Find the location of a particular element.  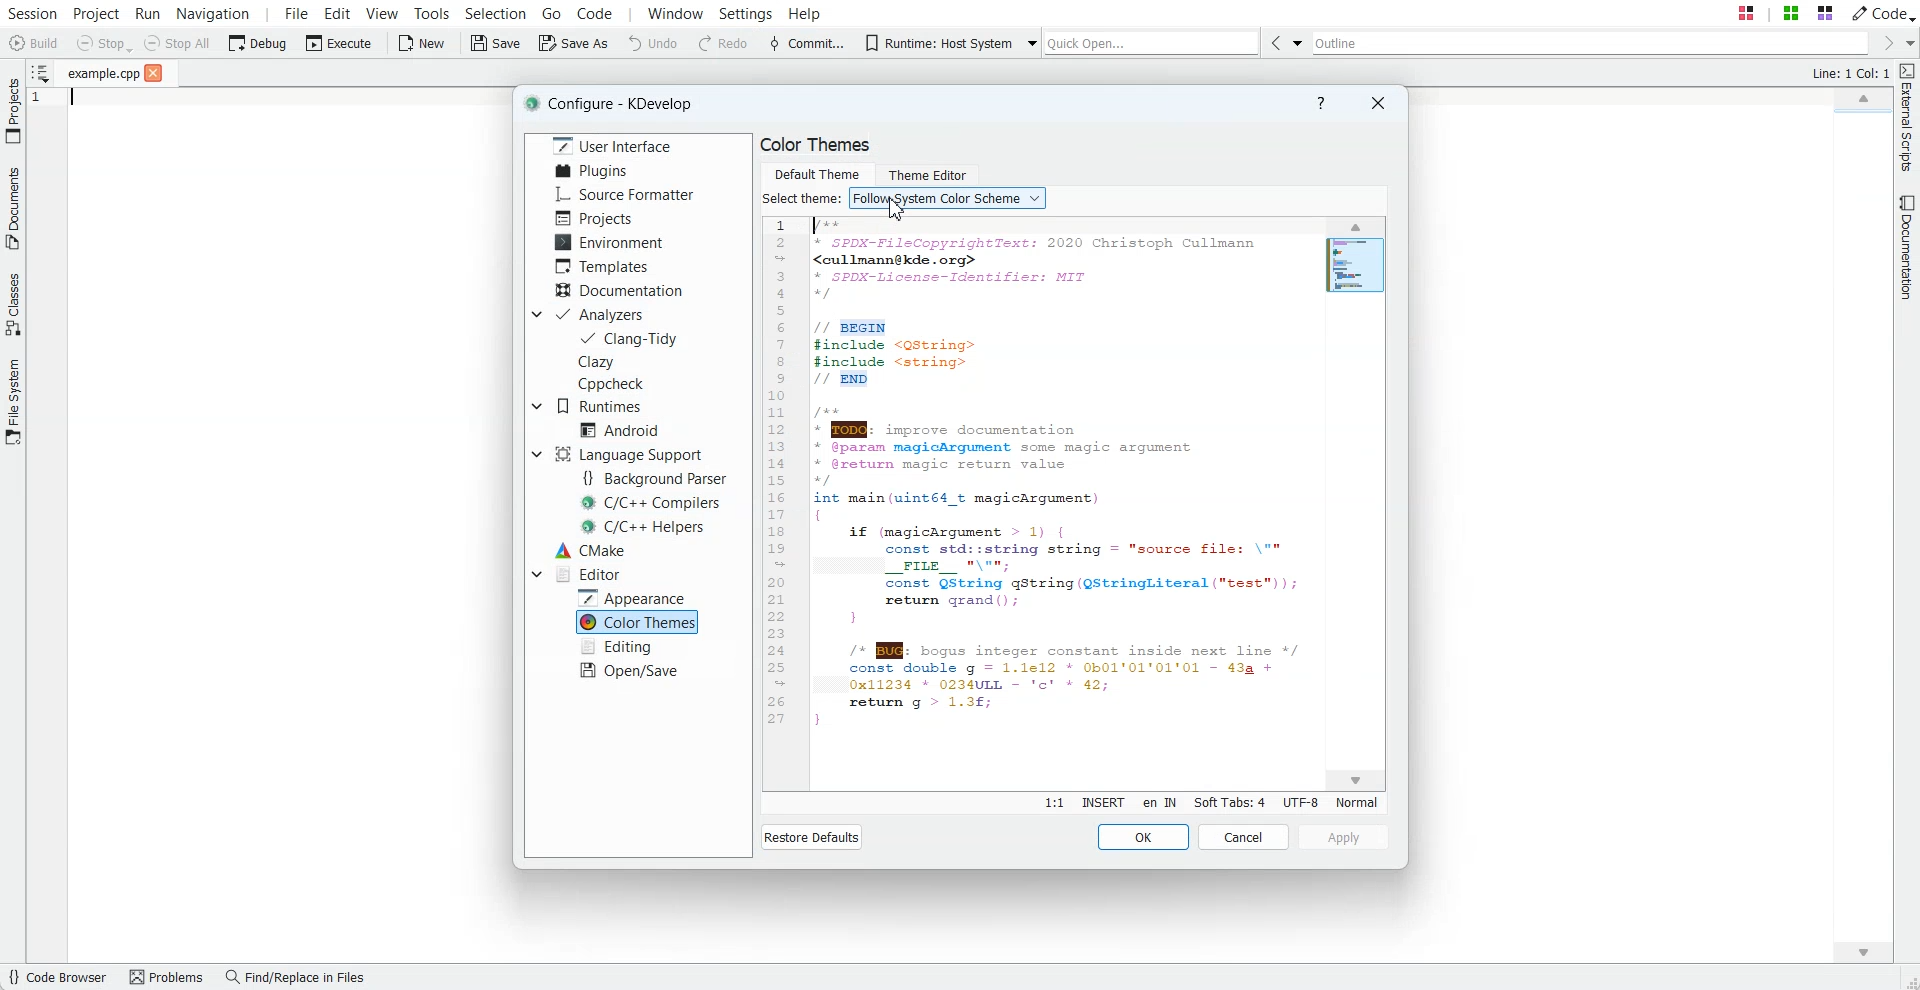

Commit is located at coordinates (805, 45).